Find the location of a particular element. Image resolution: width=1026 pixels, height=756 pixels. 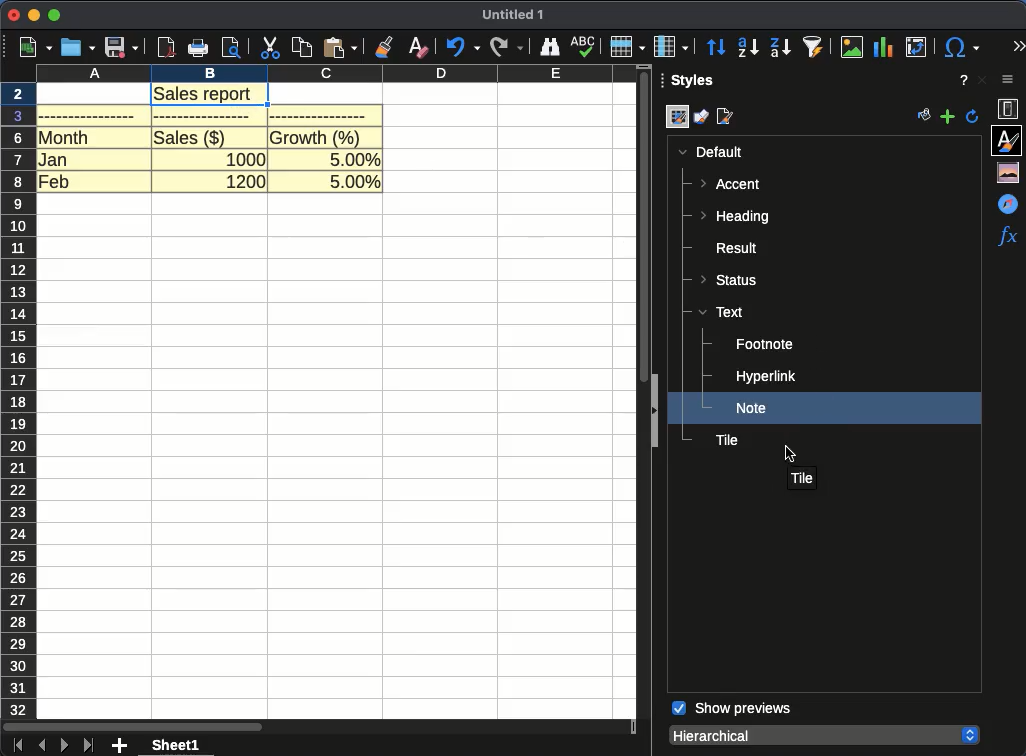

gallery is located at coordinates (1011, 172).